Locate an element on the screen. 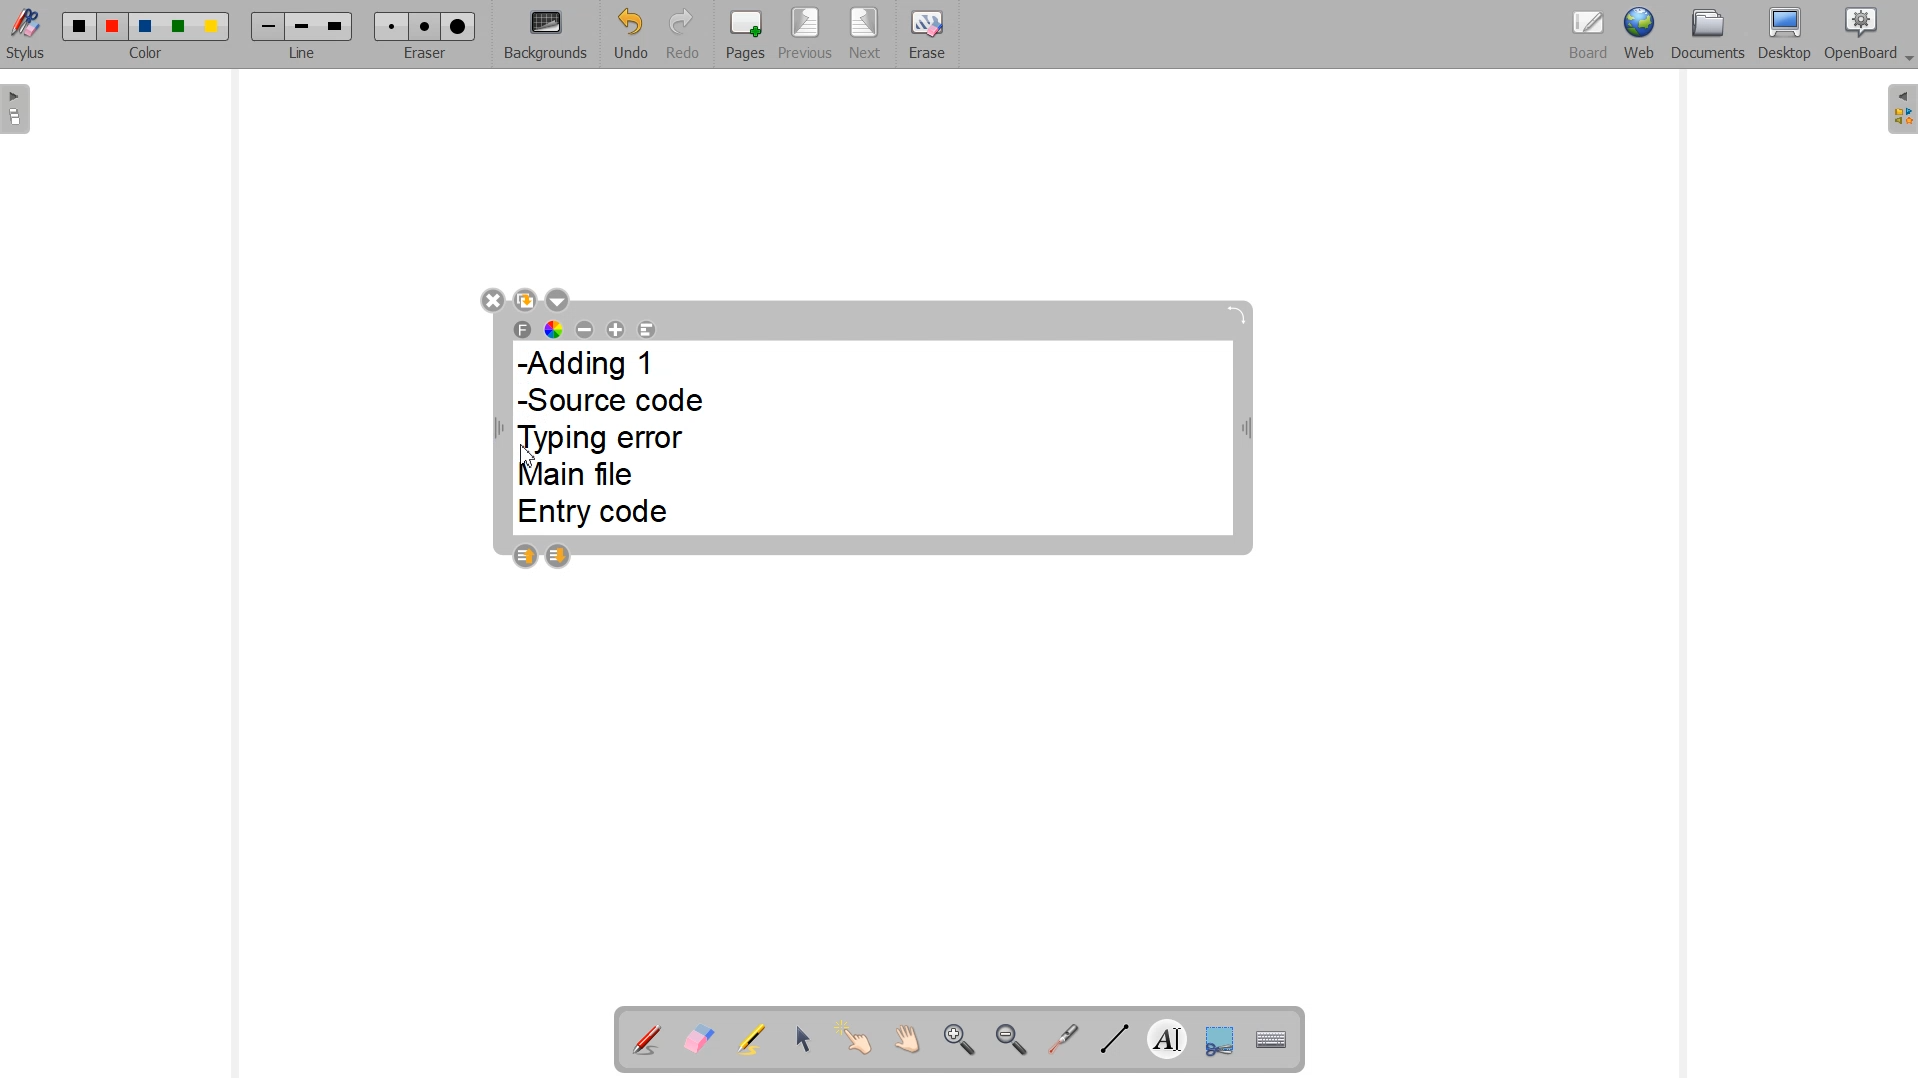  Erase annotation is located at coordinates (699, 1038).